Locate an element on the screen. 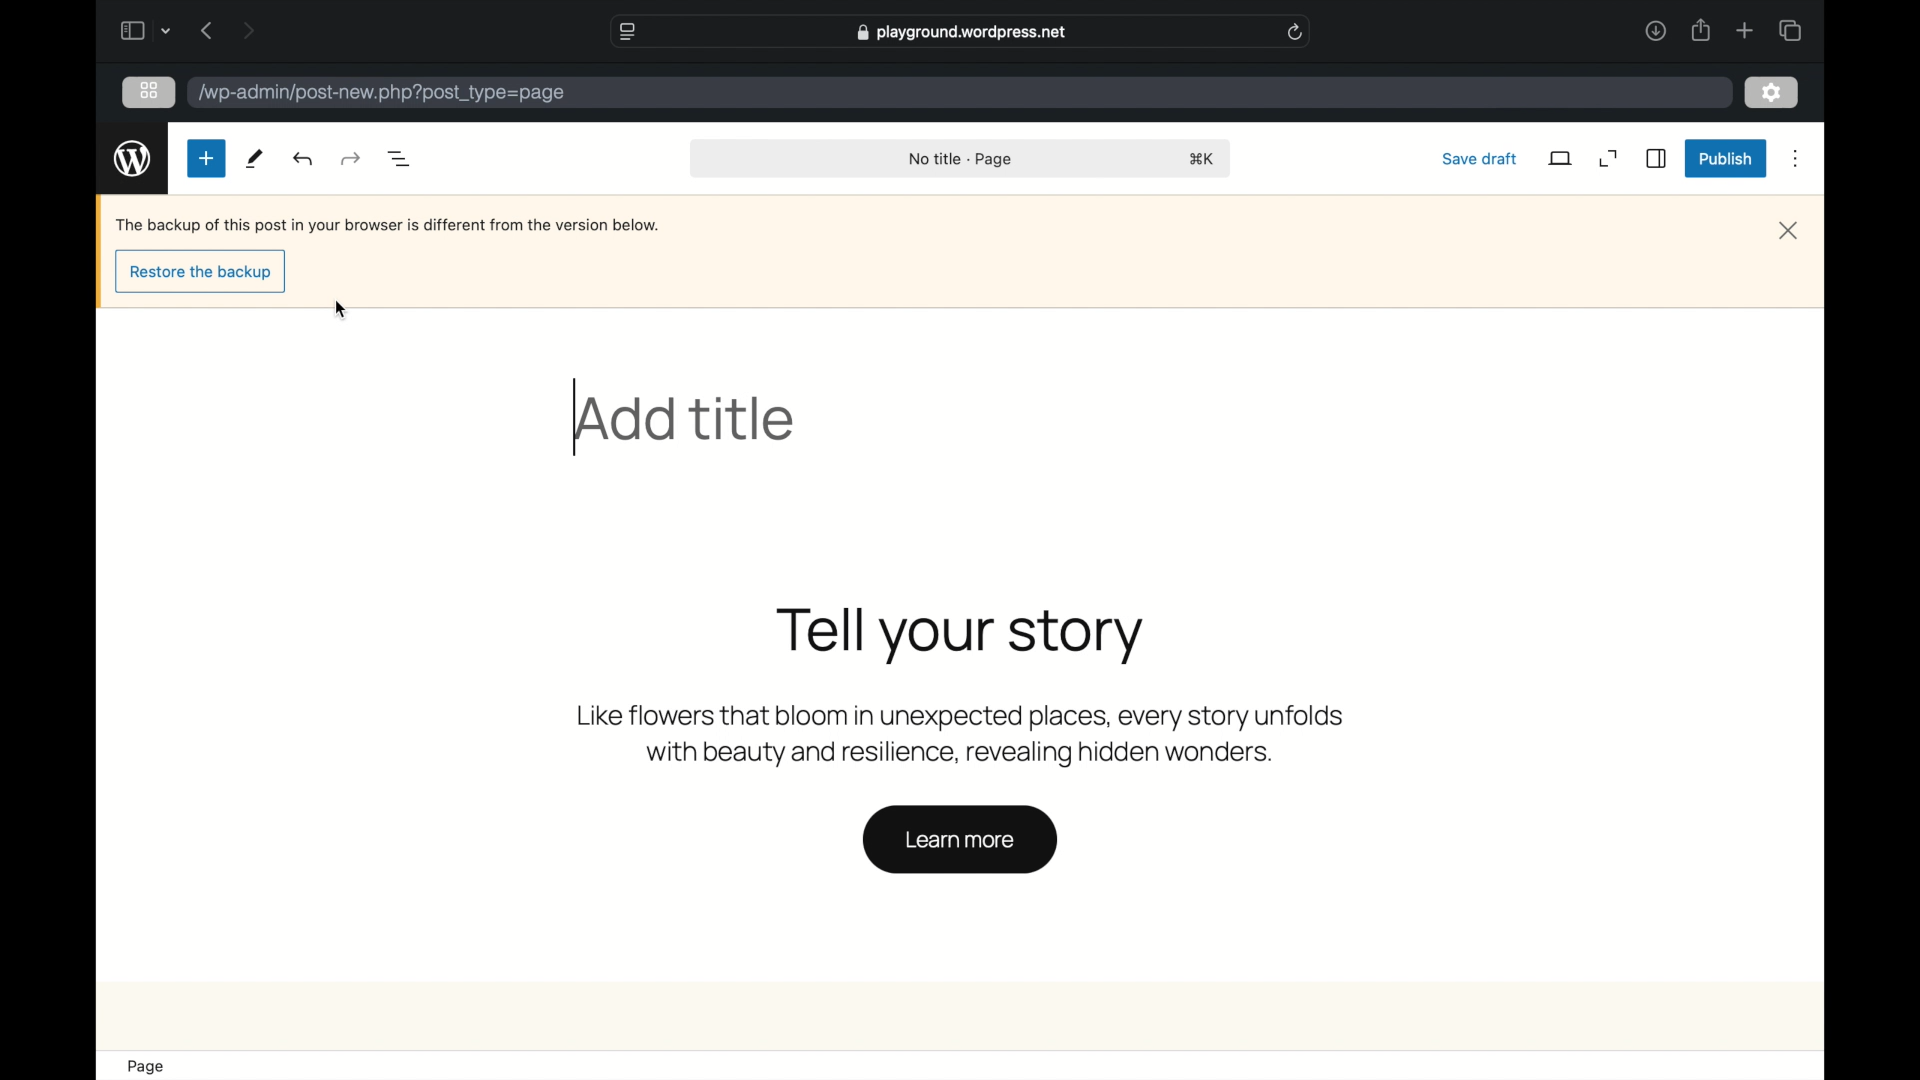 The width and height of the screenshot is (1920, 1080). wordpress address is located at coordinates (383, 94).